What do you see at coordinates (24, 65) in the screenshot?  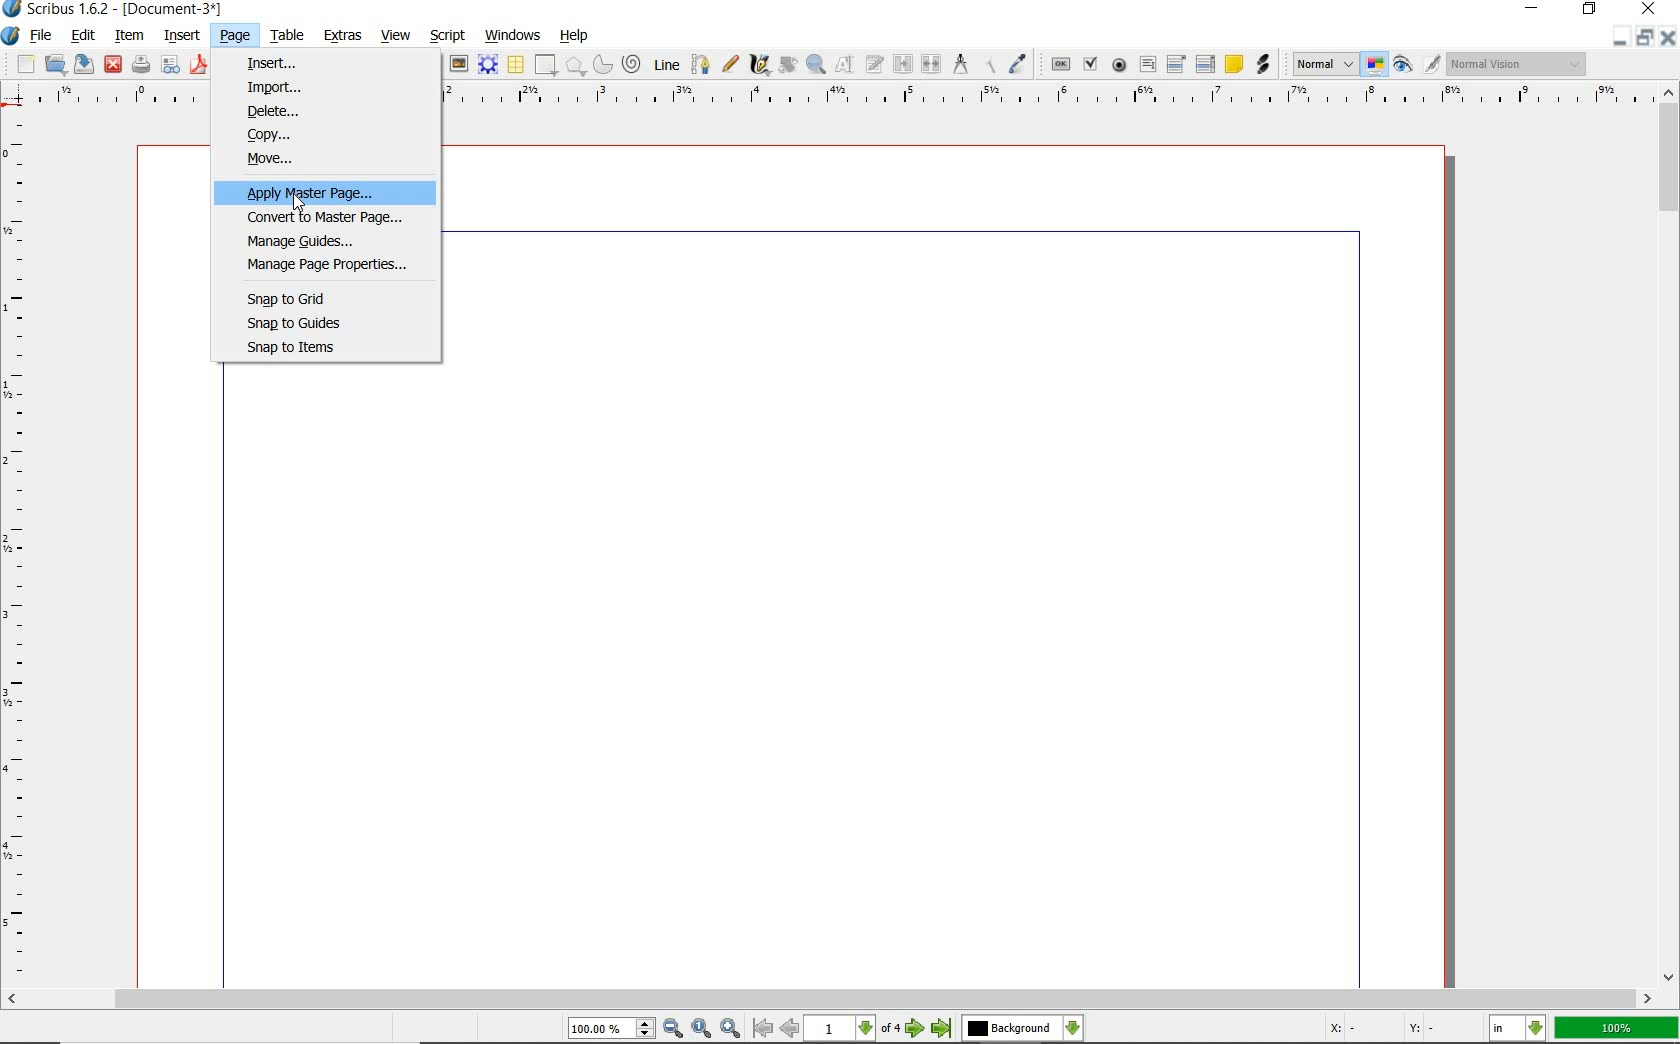 I see `new` at bounding box center [24, 65].